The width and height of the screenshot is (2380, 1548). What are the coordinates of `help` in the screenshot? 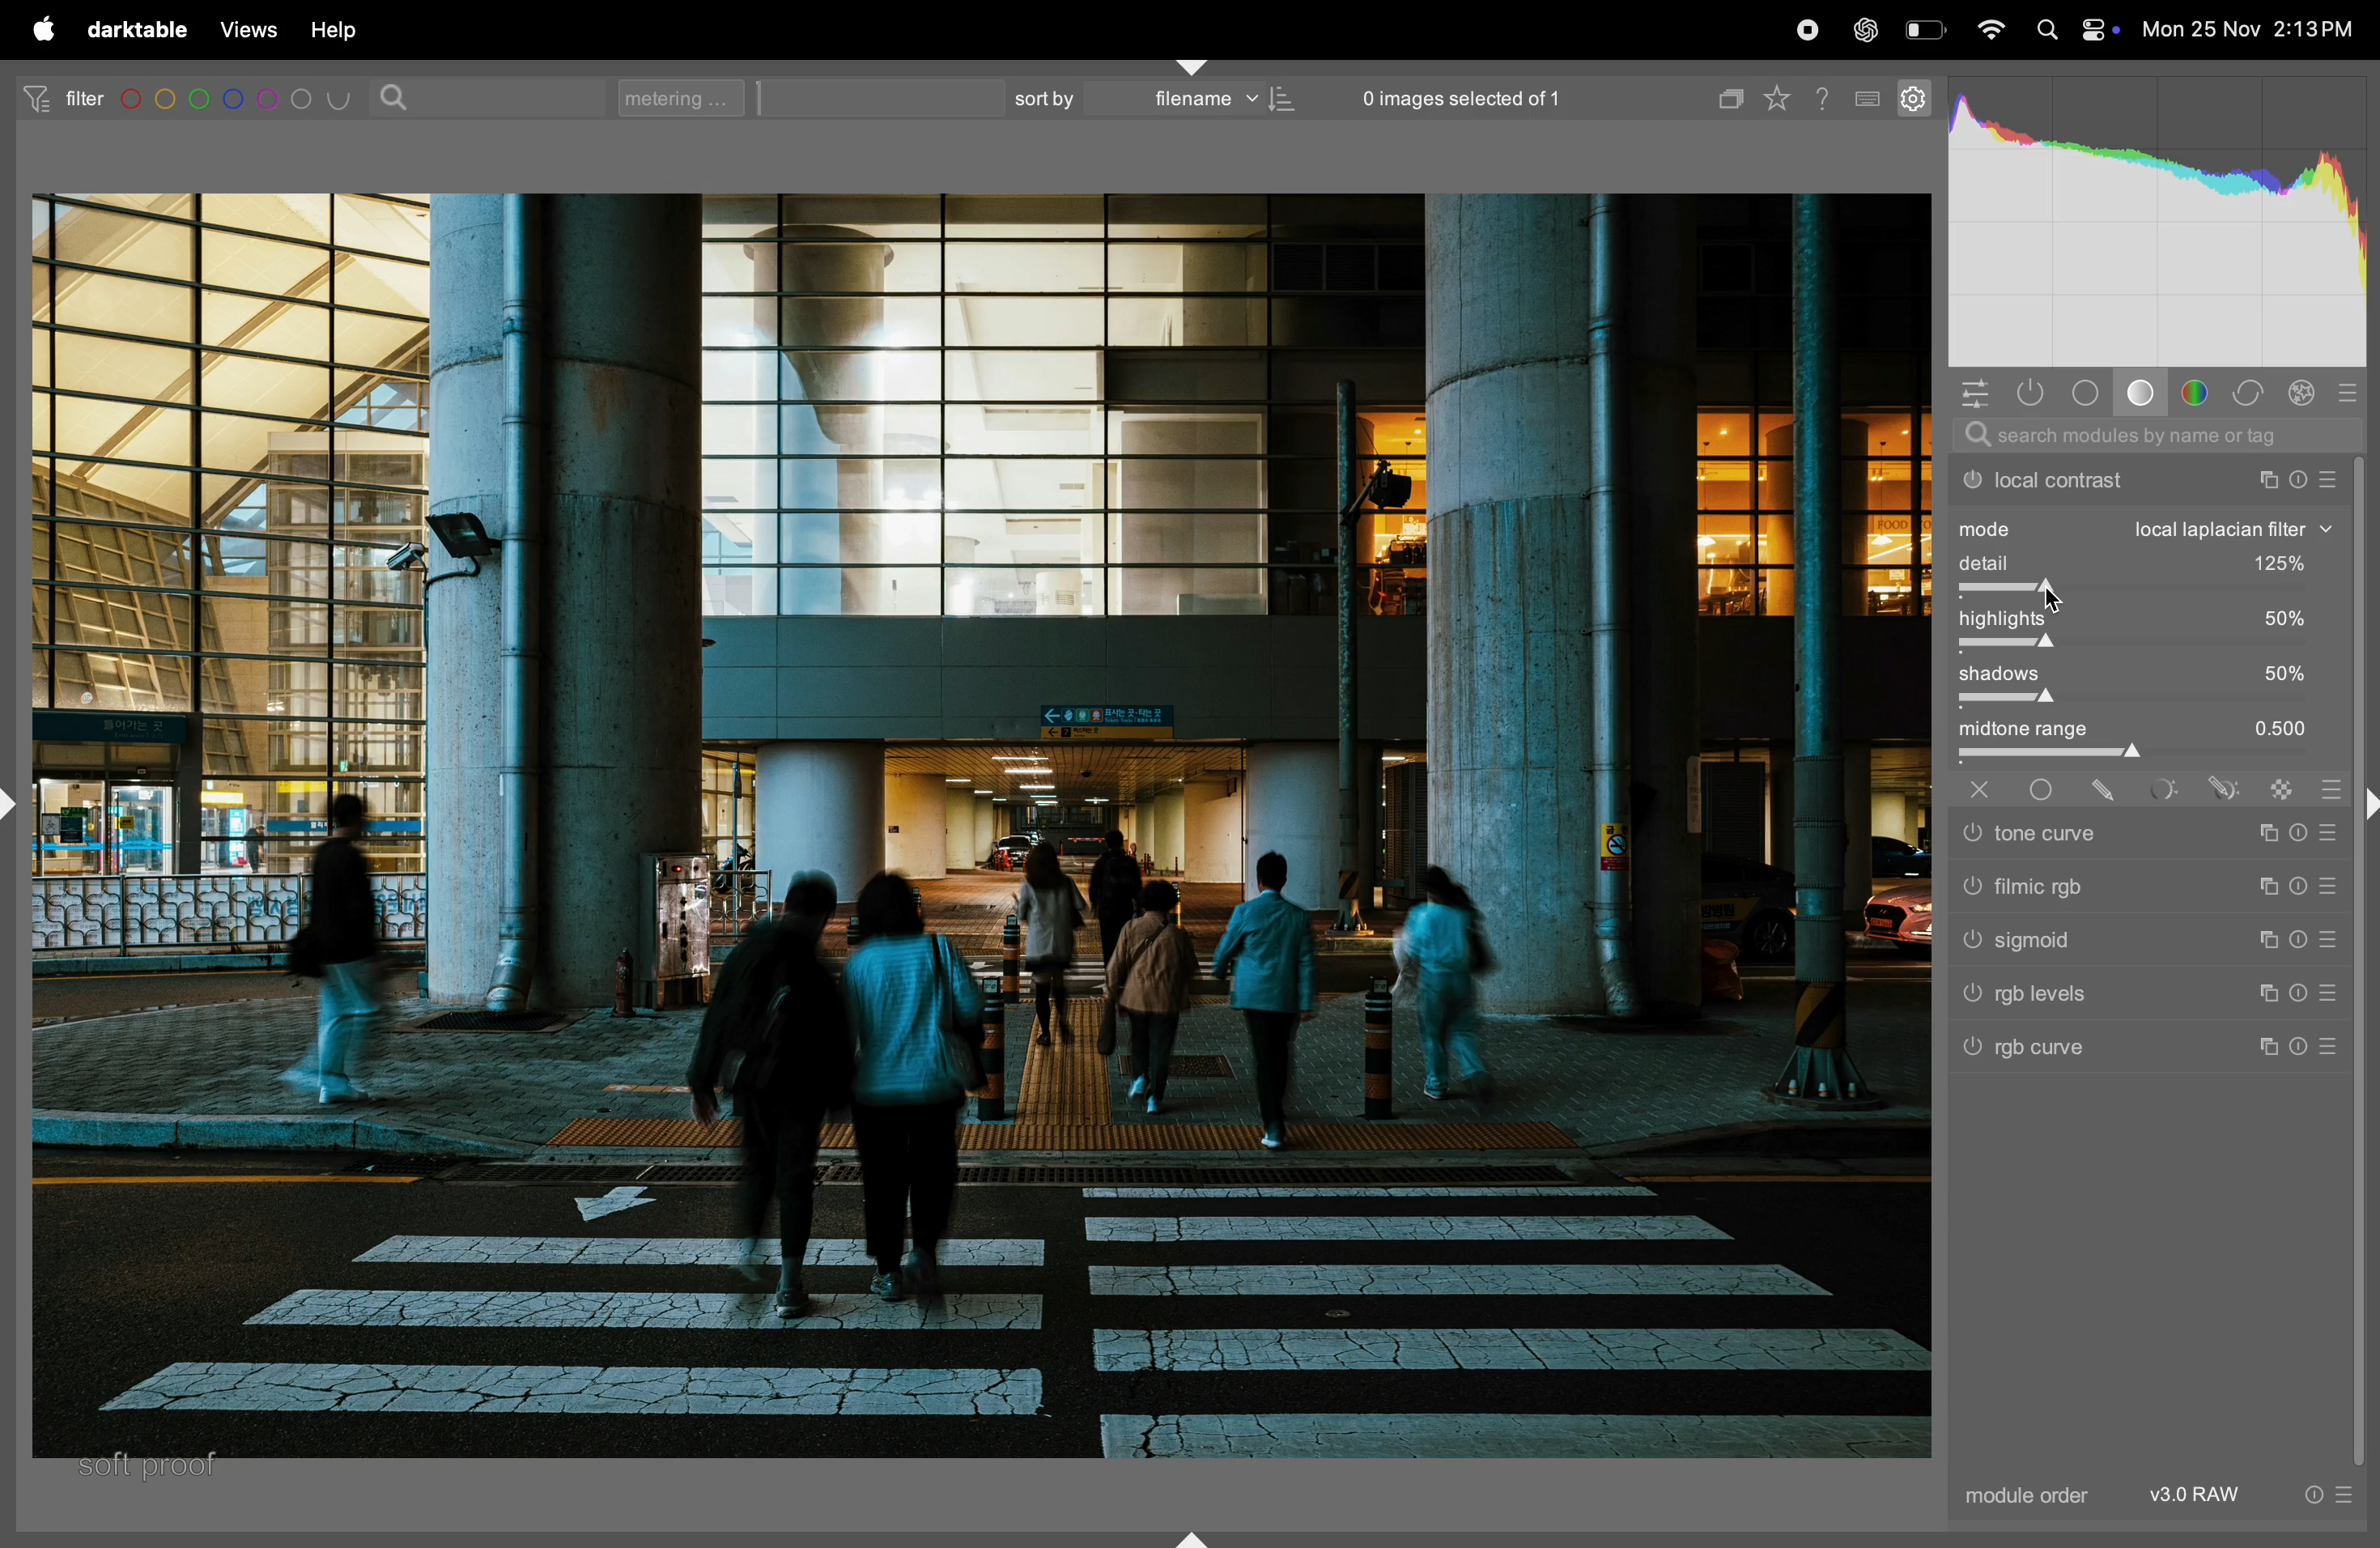 It's located at (1826, 96).